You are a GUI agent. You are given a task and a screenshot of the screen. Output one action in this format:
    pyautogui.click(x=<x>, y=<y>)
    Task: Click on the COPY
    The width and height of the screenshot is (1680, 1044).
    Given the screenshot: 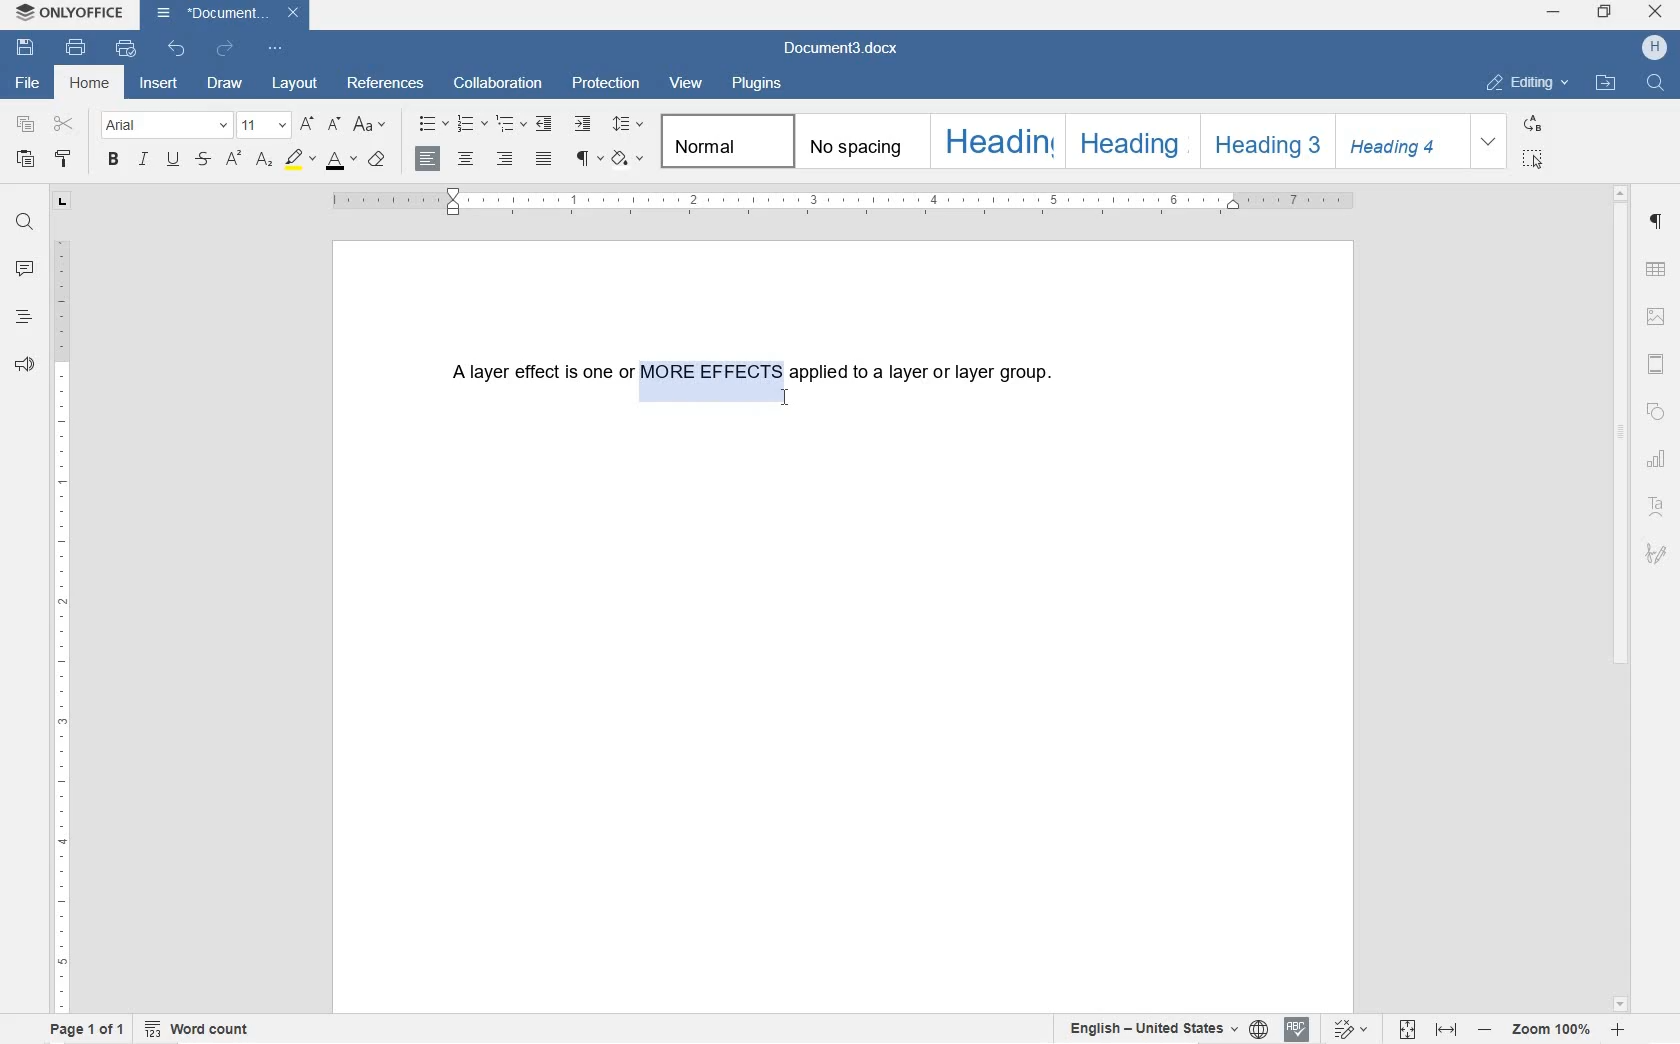 What is the action you would take?
    pyautogui.click(x=28, y=125)
    